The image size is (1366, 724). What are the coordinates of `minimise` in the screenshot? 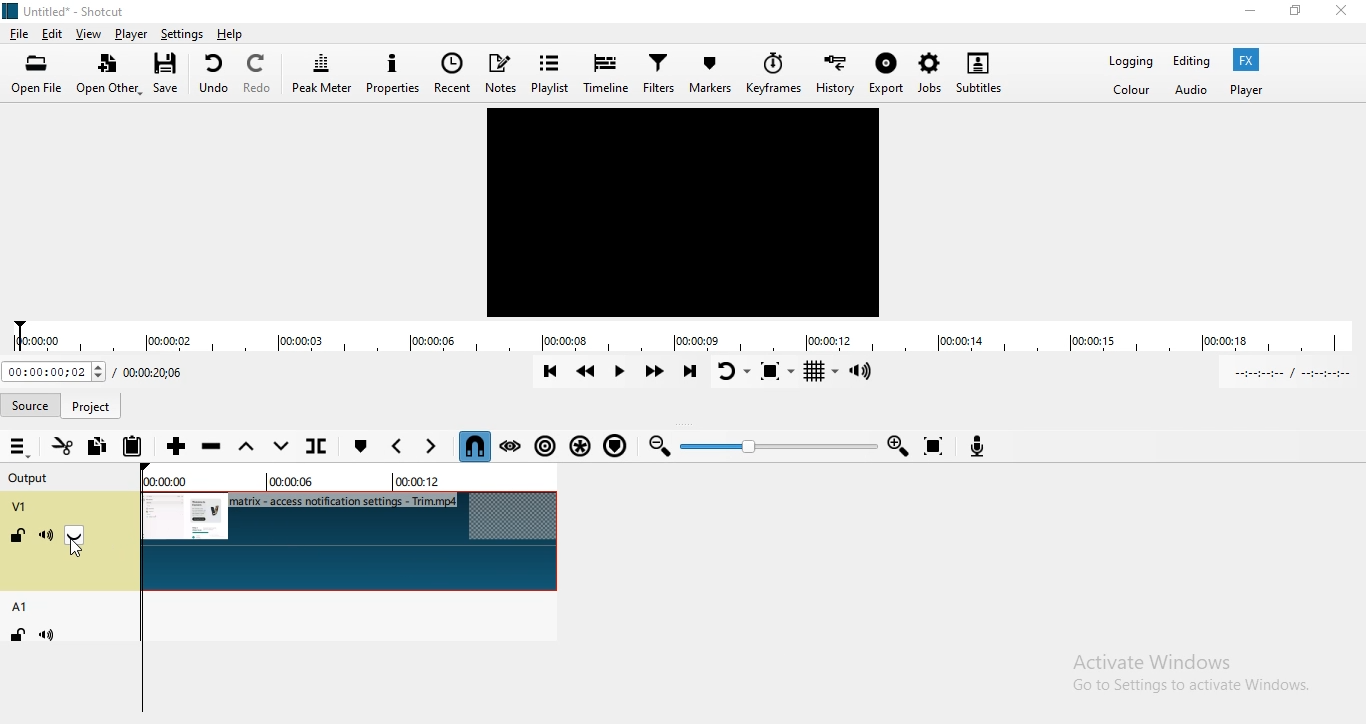 It's located at (1250, 14).